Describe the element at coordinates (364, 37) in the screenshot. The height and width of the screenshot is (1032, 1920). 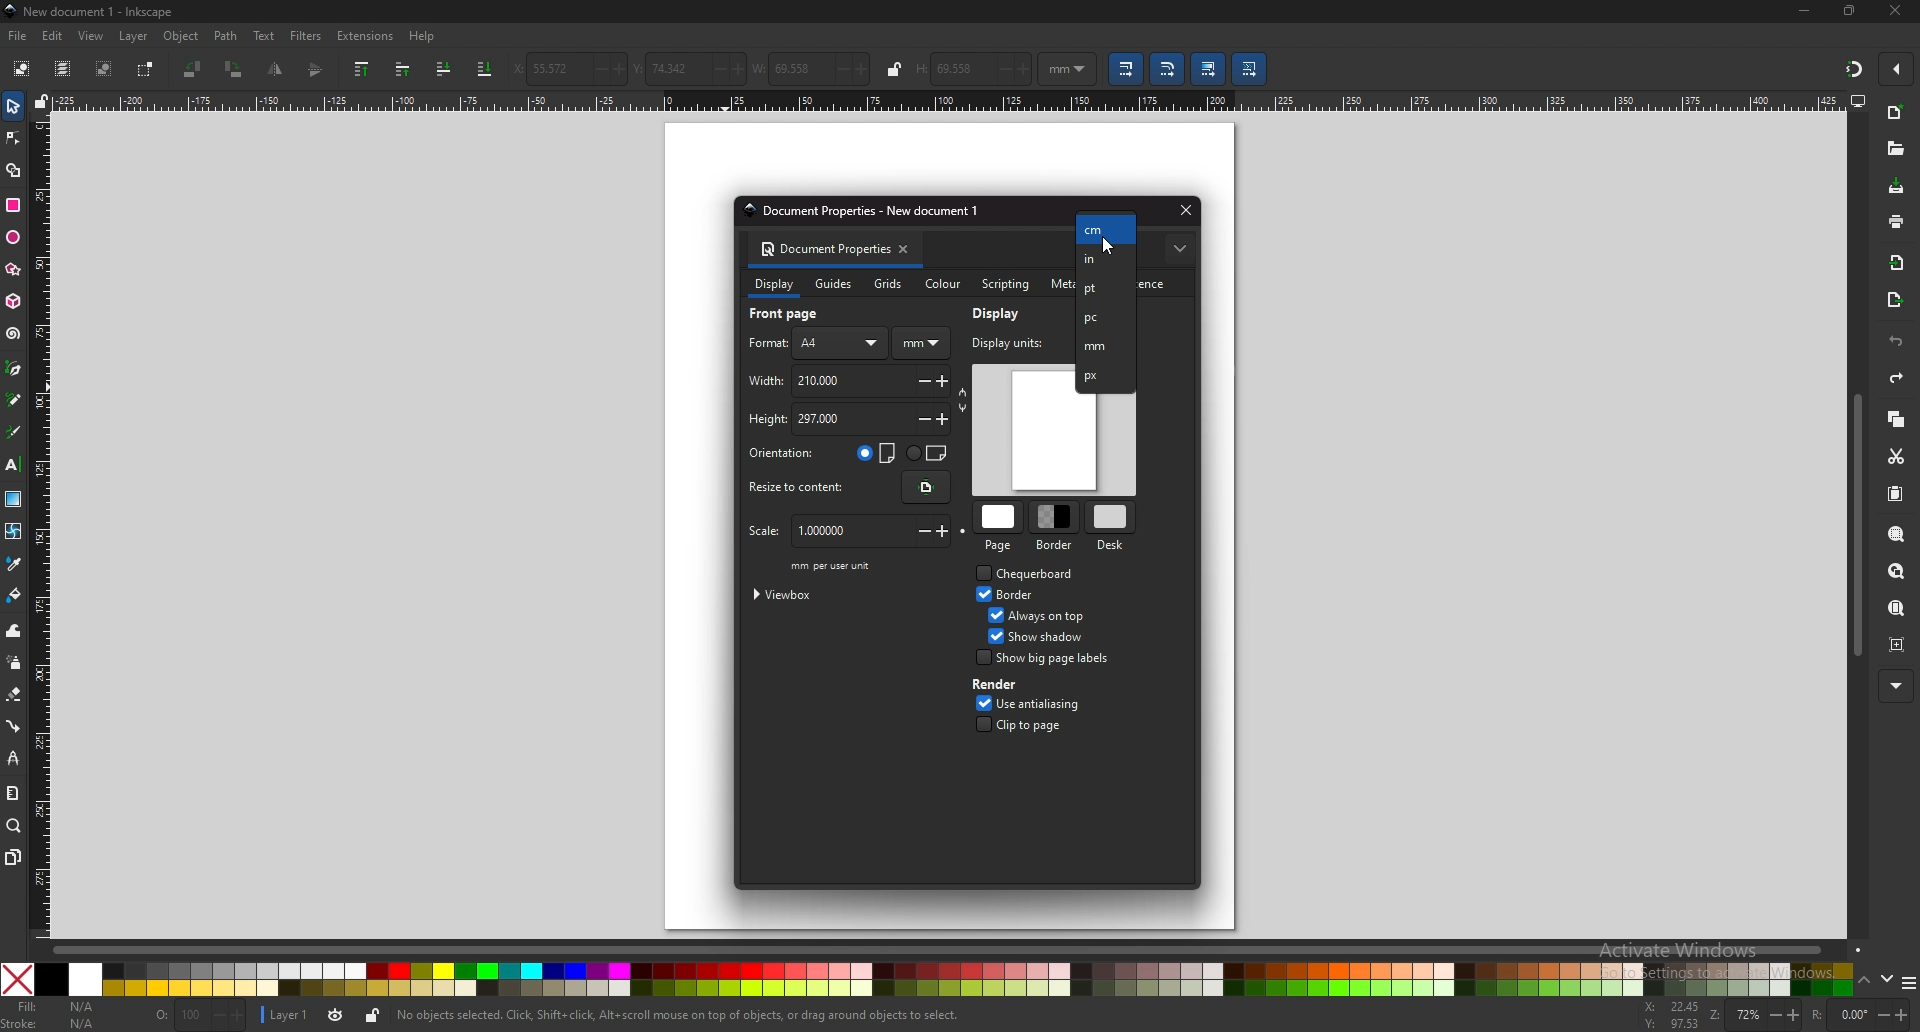
I see `extensions` at that location.